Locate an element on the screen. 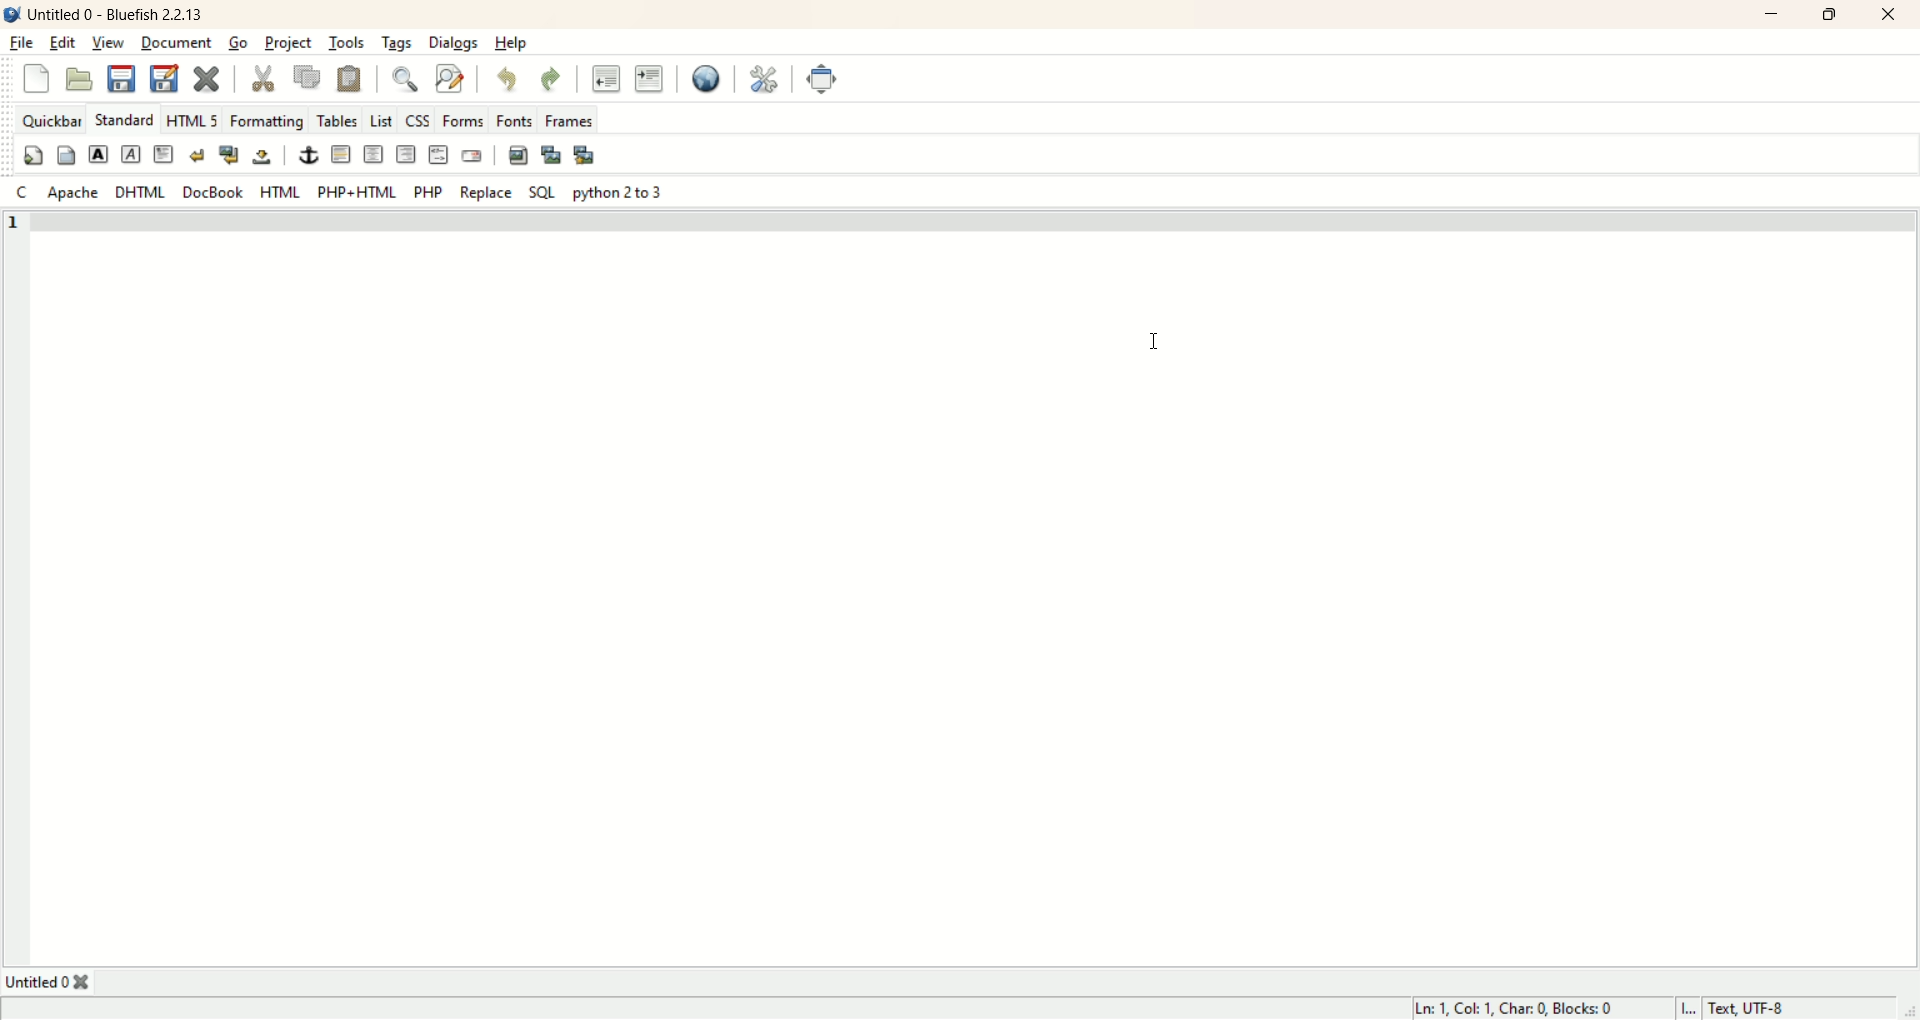 The height and width of the screenshot is (1020, 1920). frames is located at coordinates (568, 120).